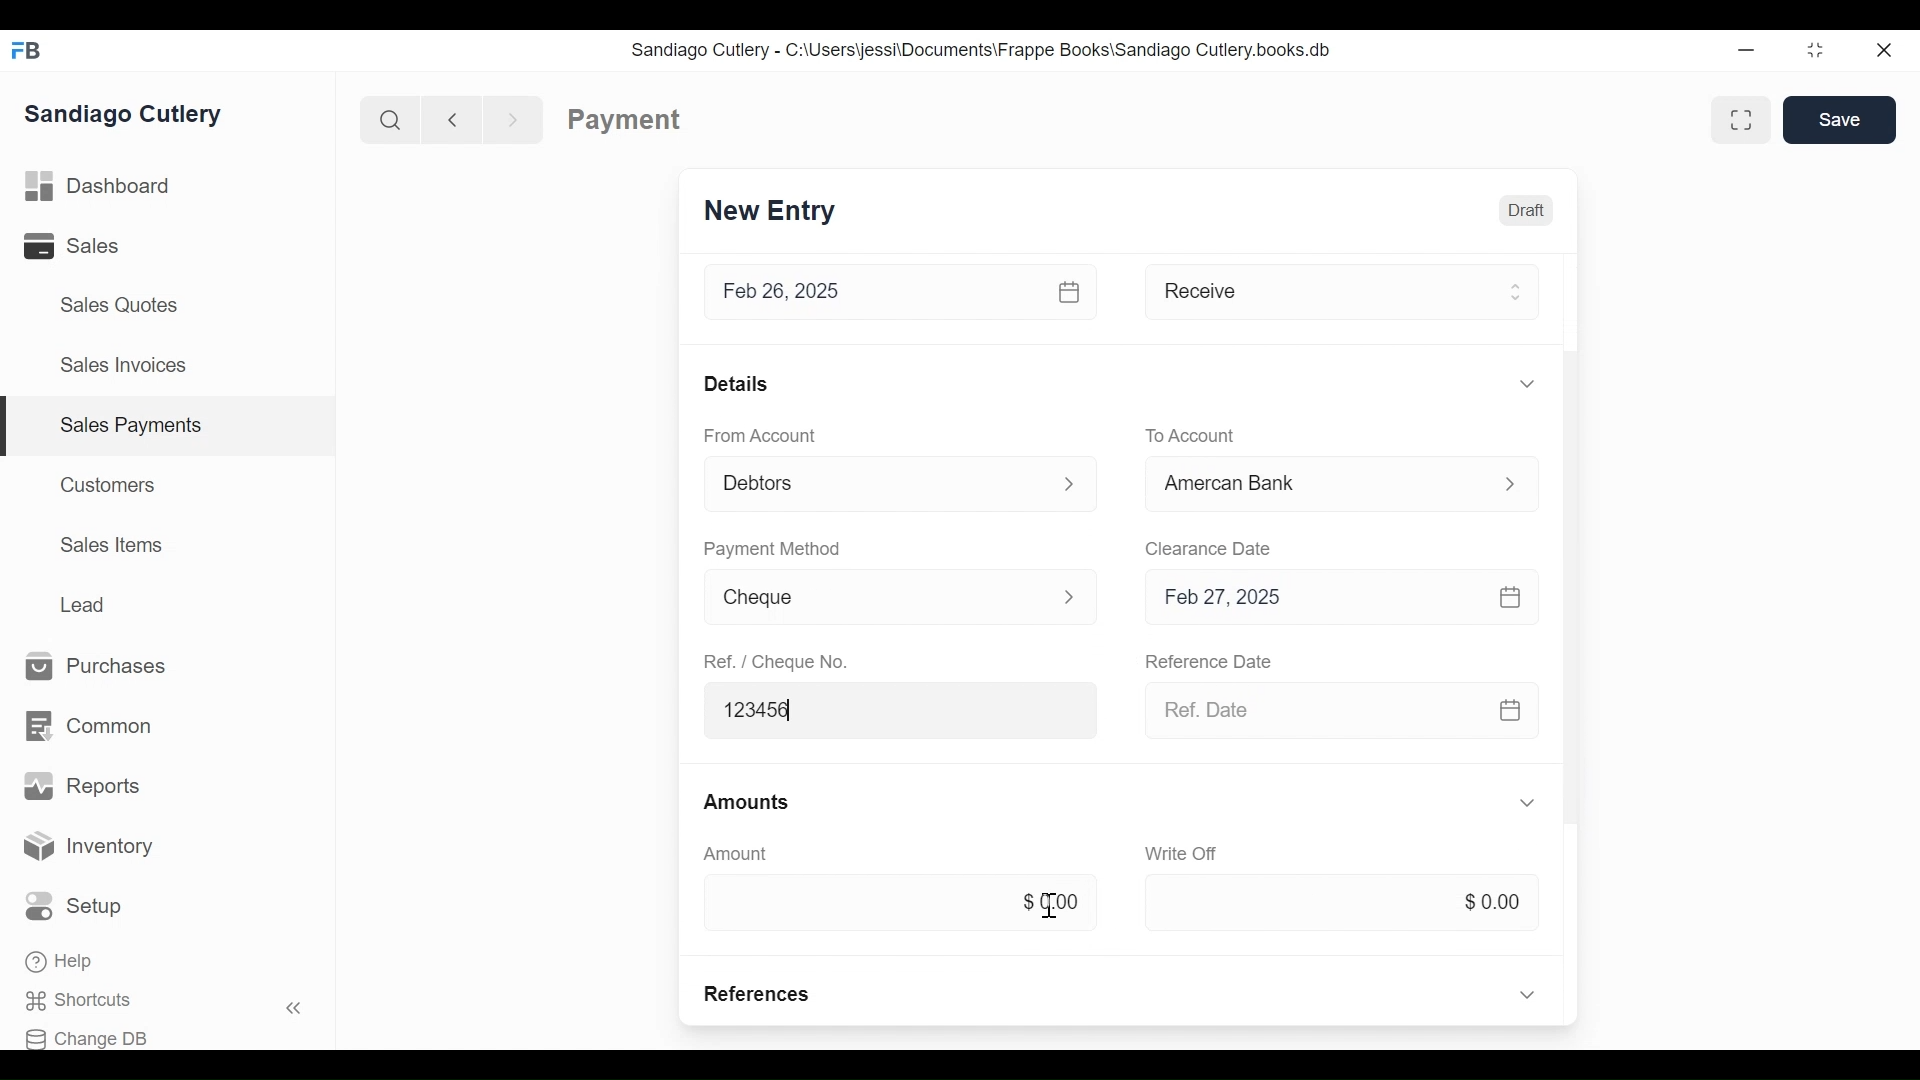 The height and width of the screenshot is (1080, 1920). What do you see at coordinates (758, 434) in the screenshot?
I see `From Account` at bounding box center [758, 434].